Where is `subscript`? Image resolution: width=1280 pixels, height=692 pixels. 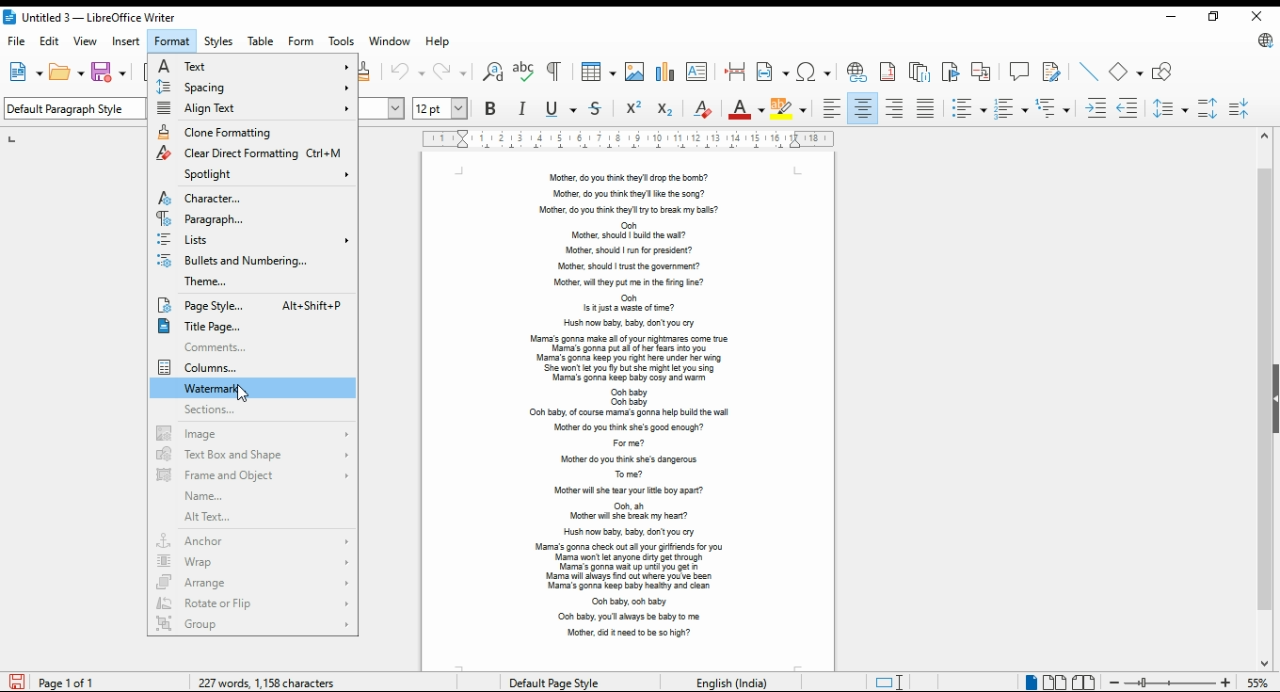
subscript is located at coordinates (665, 110).